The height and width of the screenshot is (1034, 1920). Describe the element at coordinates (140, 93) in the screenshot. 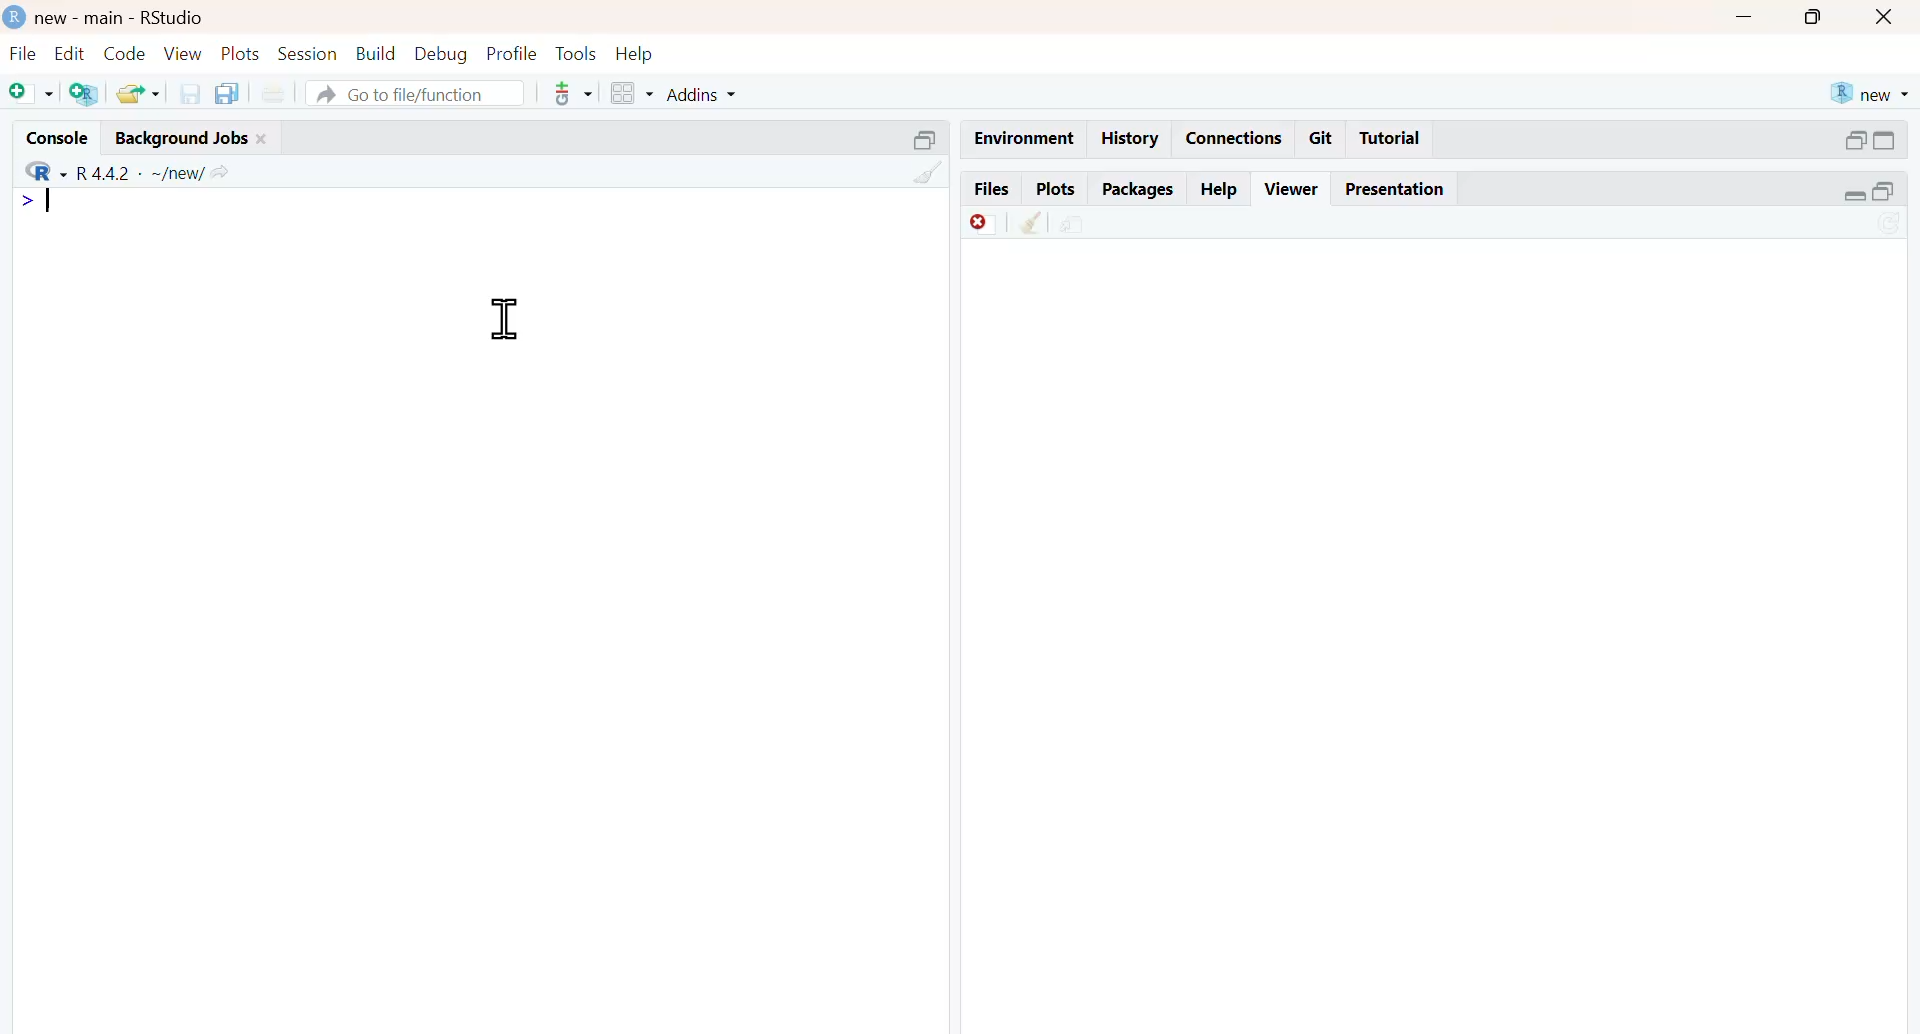

I see `share folder as` at that location.